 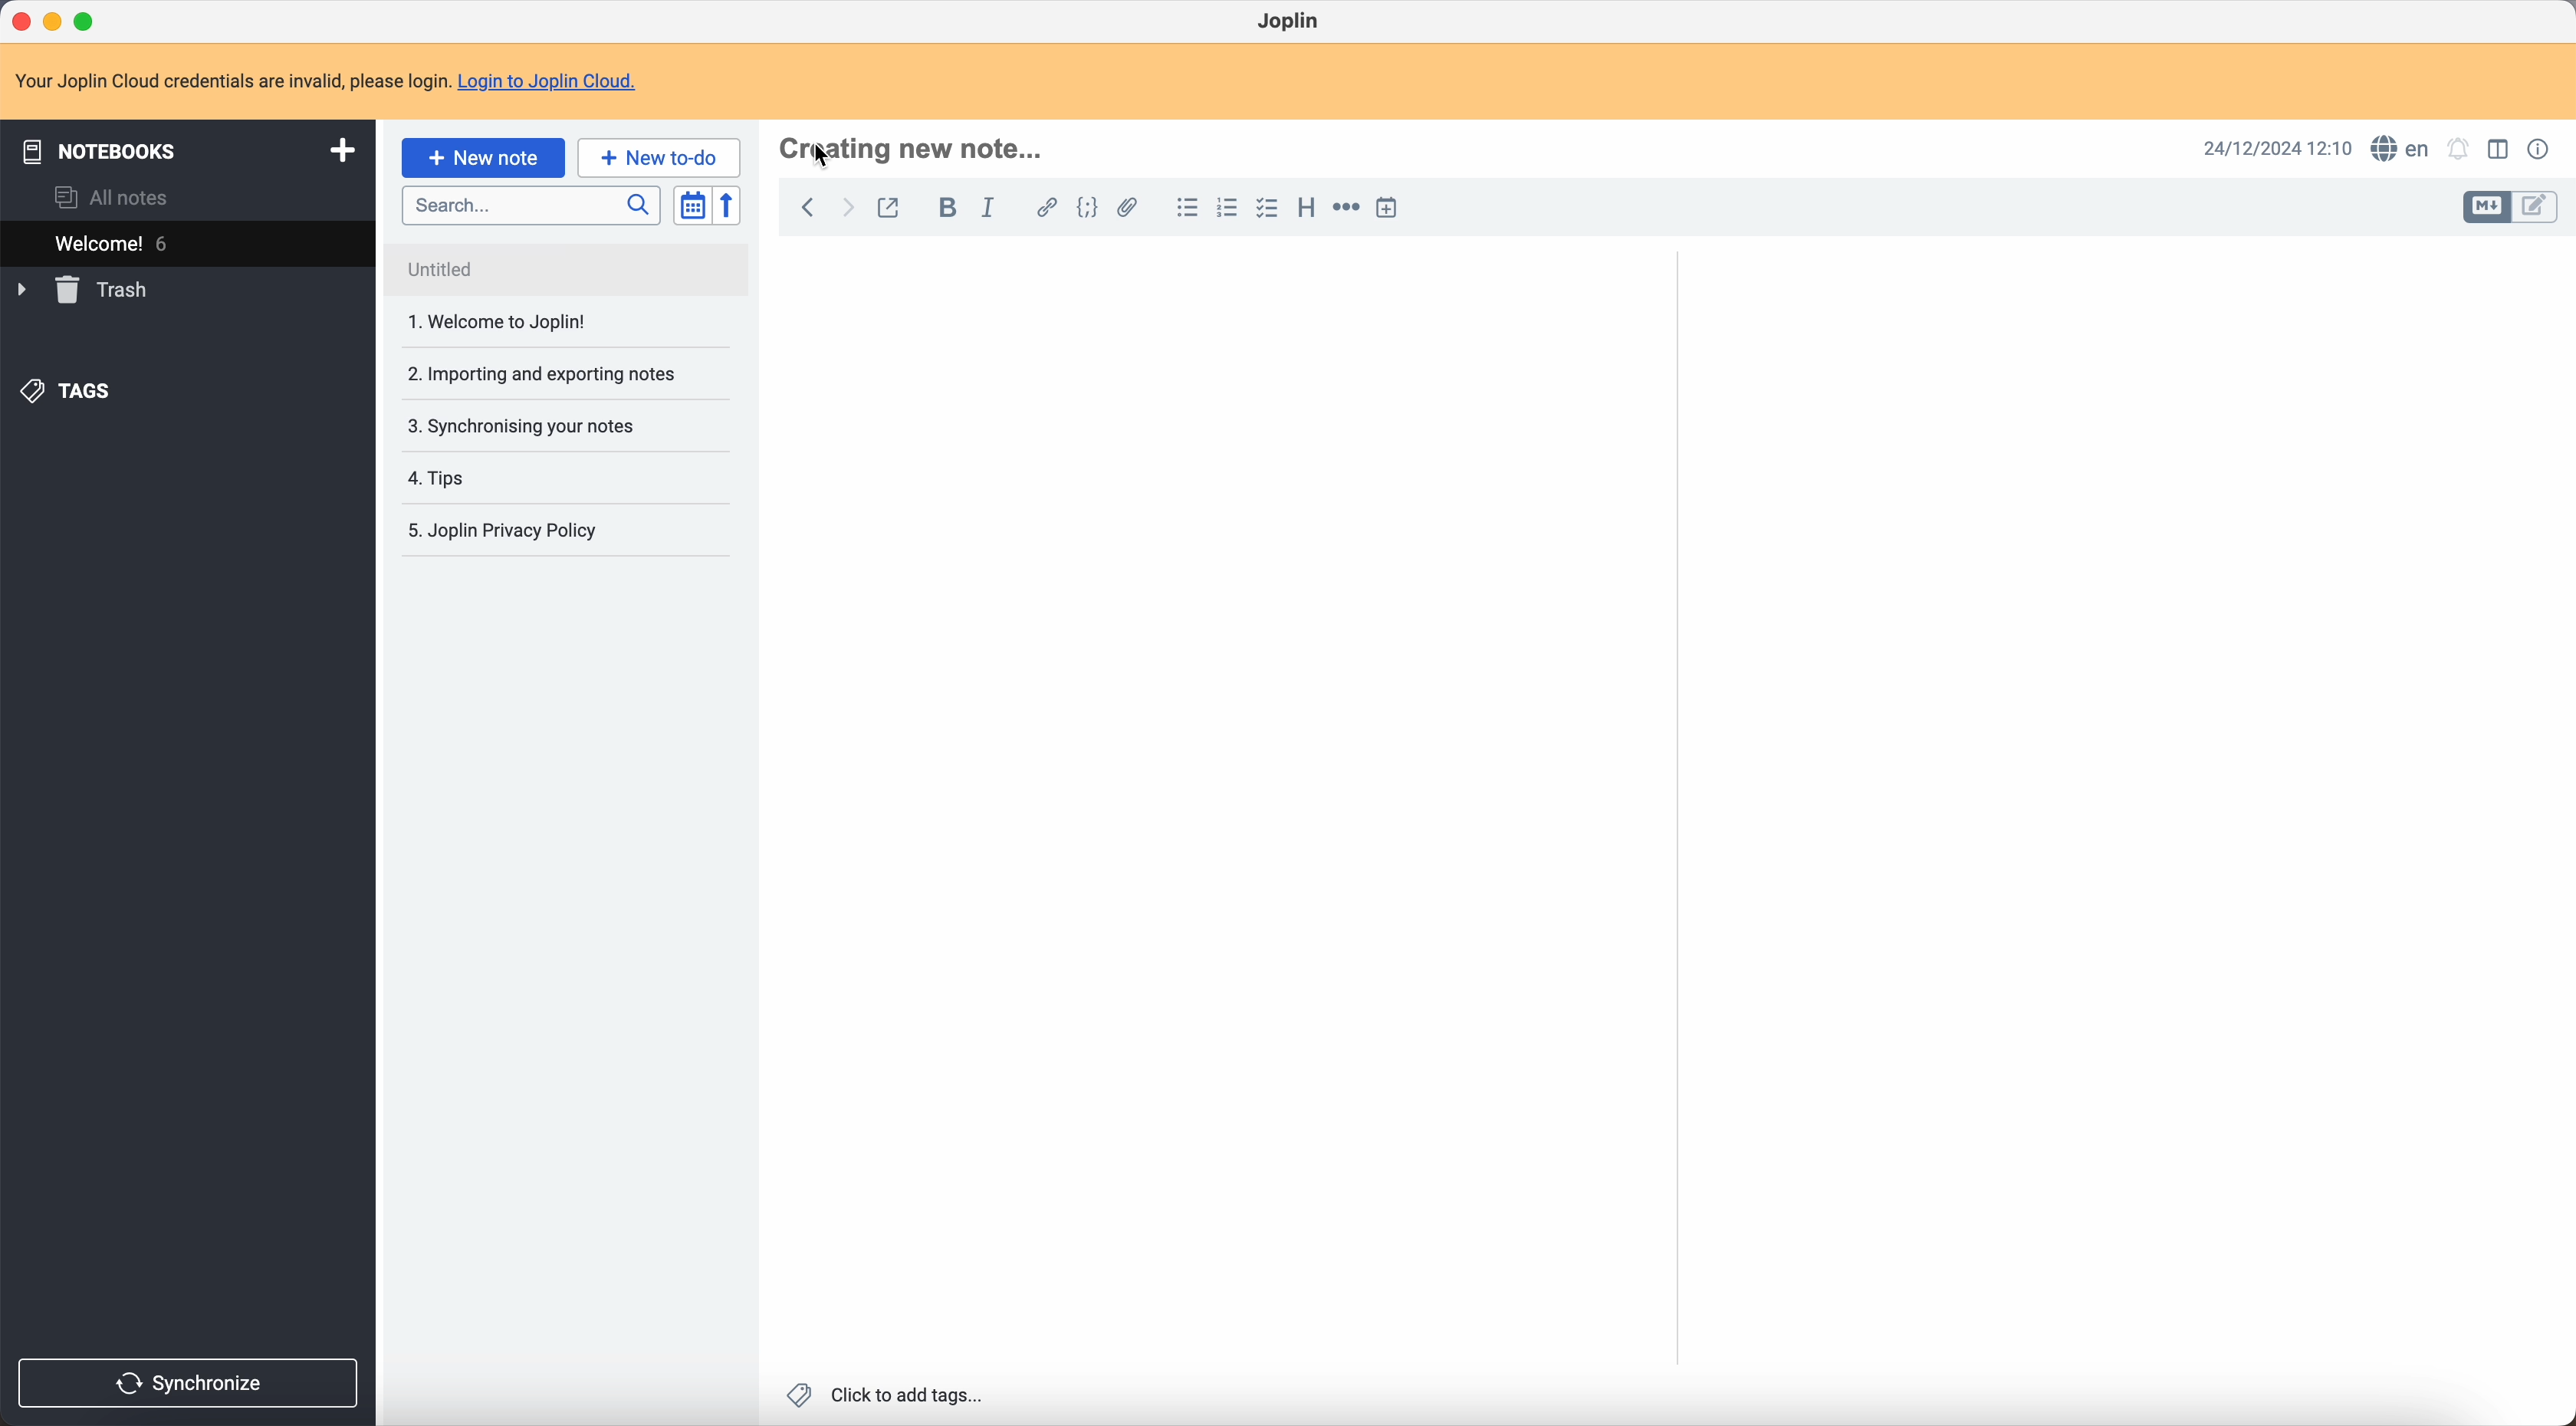 What do you see at coordinates (891, 213) in the screenshot?
I see `toggle external editing` at bounding box center [891, 213].